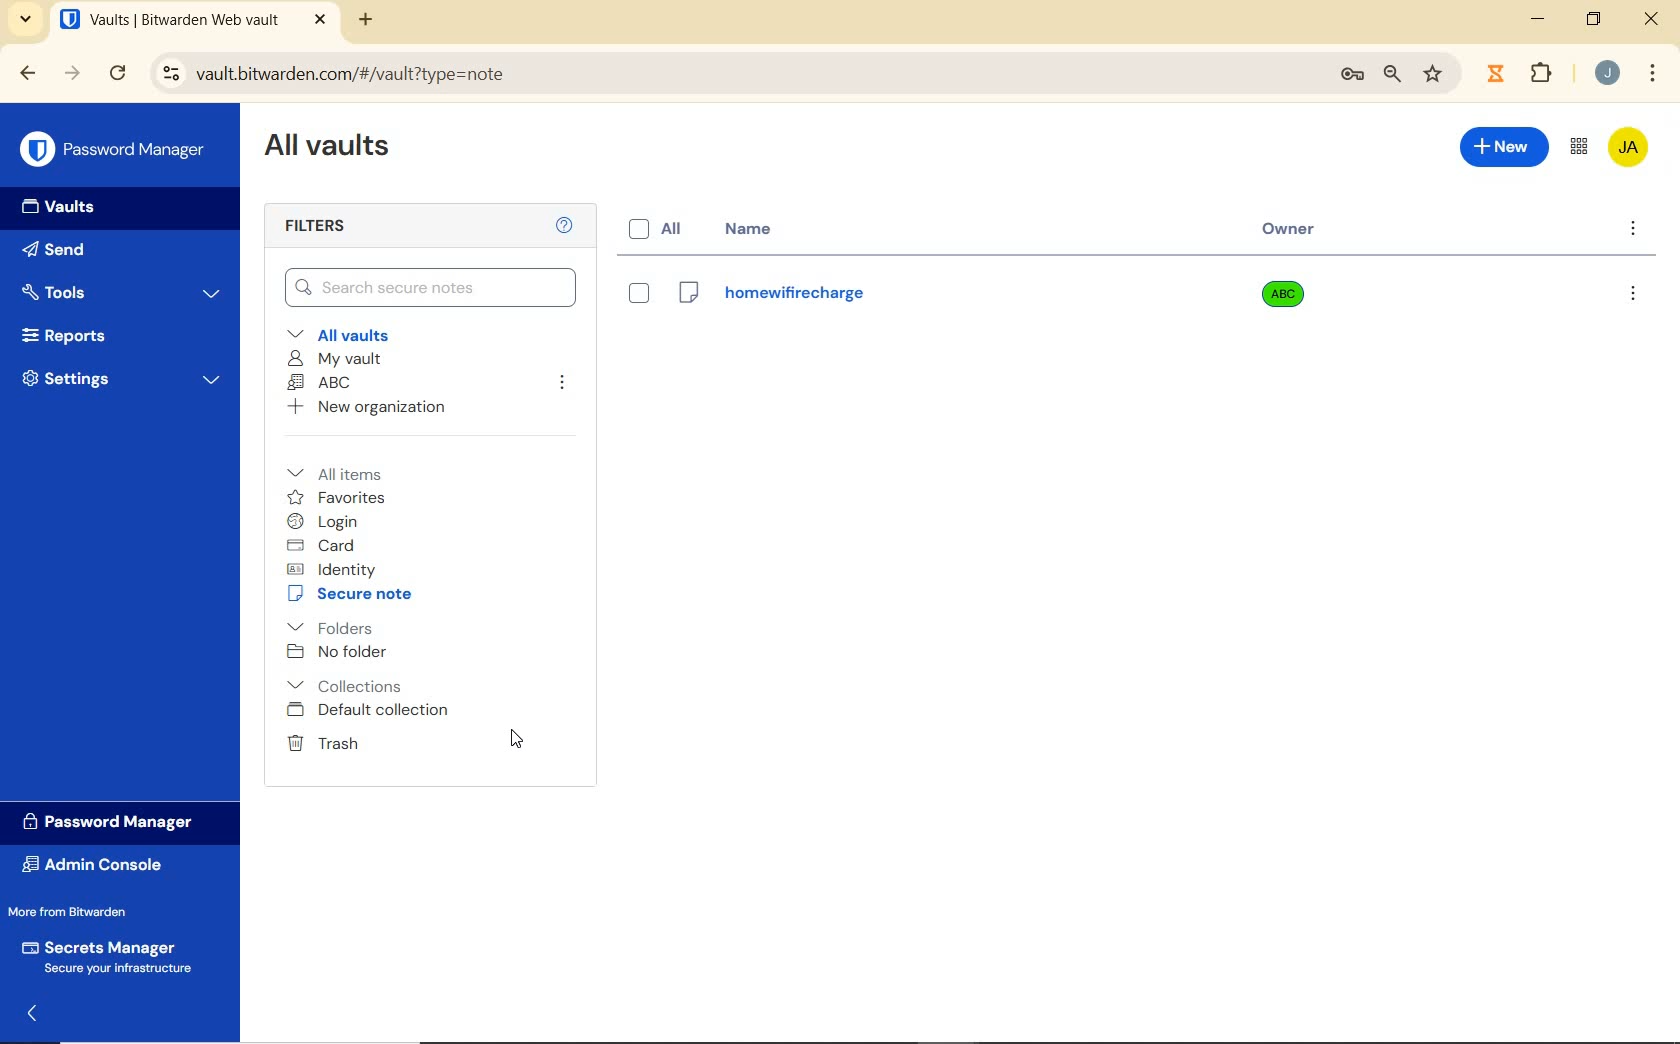  What do you see at coordinates (114, 150) in the screenshot?
I see `Password Manager` at bounding box center [114, 150].